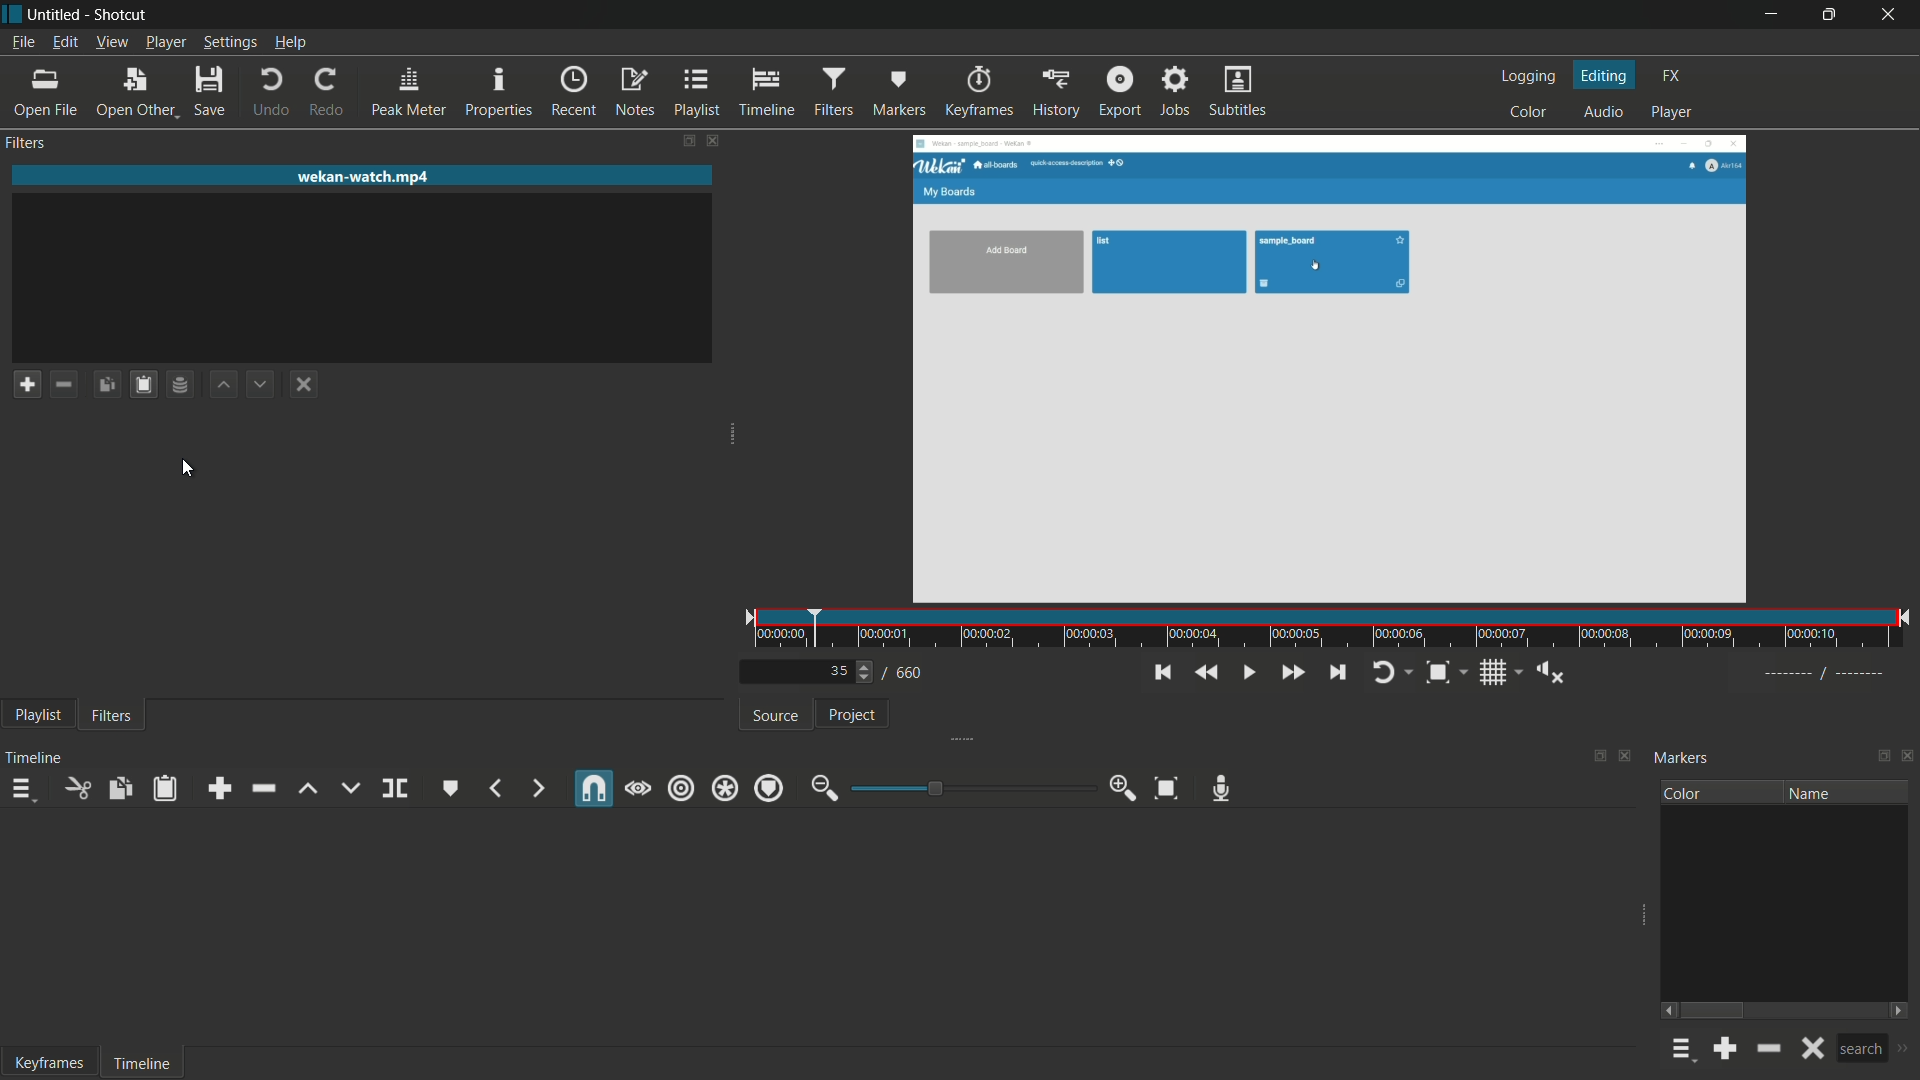 The height and width of the screenshot is (1080, 1920). I want to click on record audio, so click(1221, 788).